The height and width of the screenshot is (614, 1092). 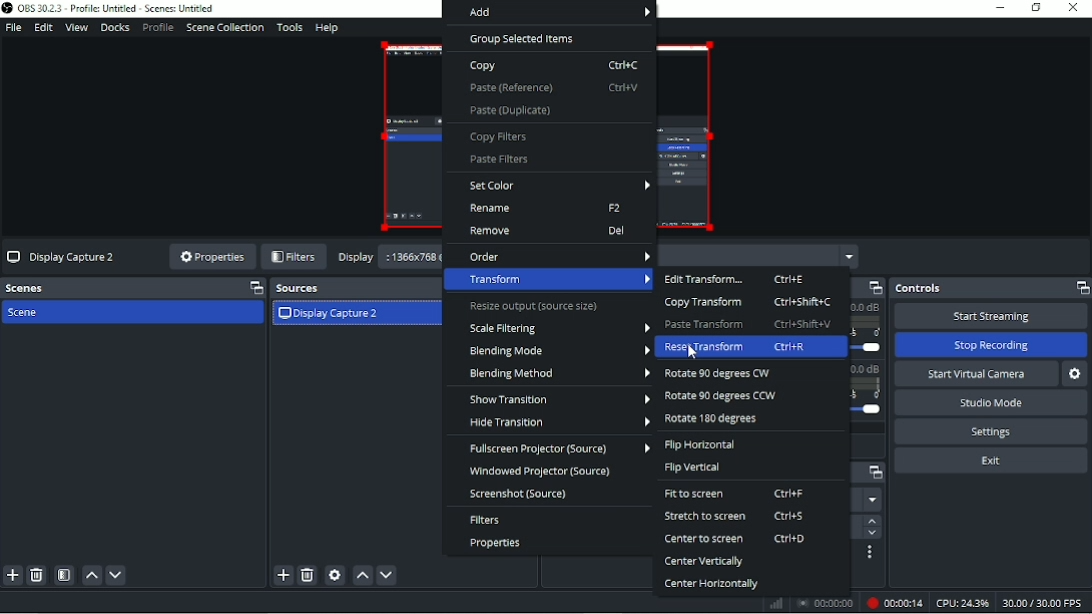 I want to click on Scenes, so click(x=133, y=288).